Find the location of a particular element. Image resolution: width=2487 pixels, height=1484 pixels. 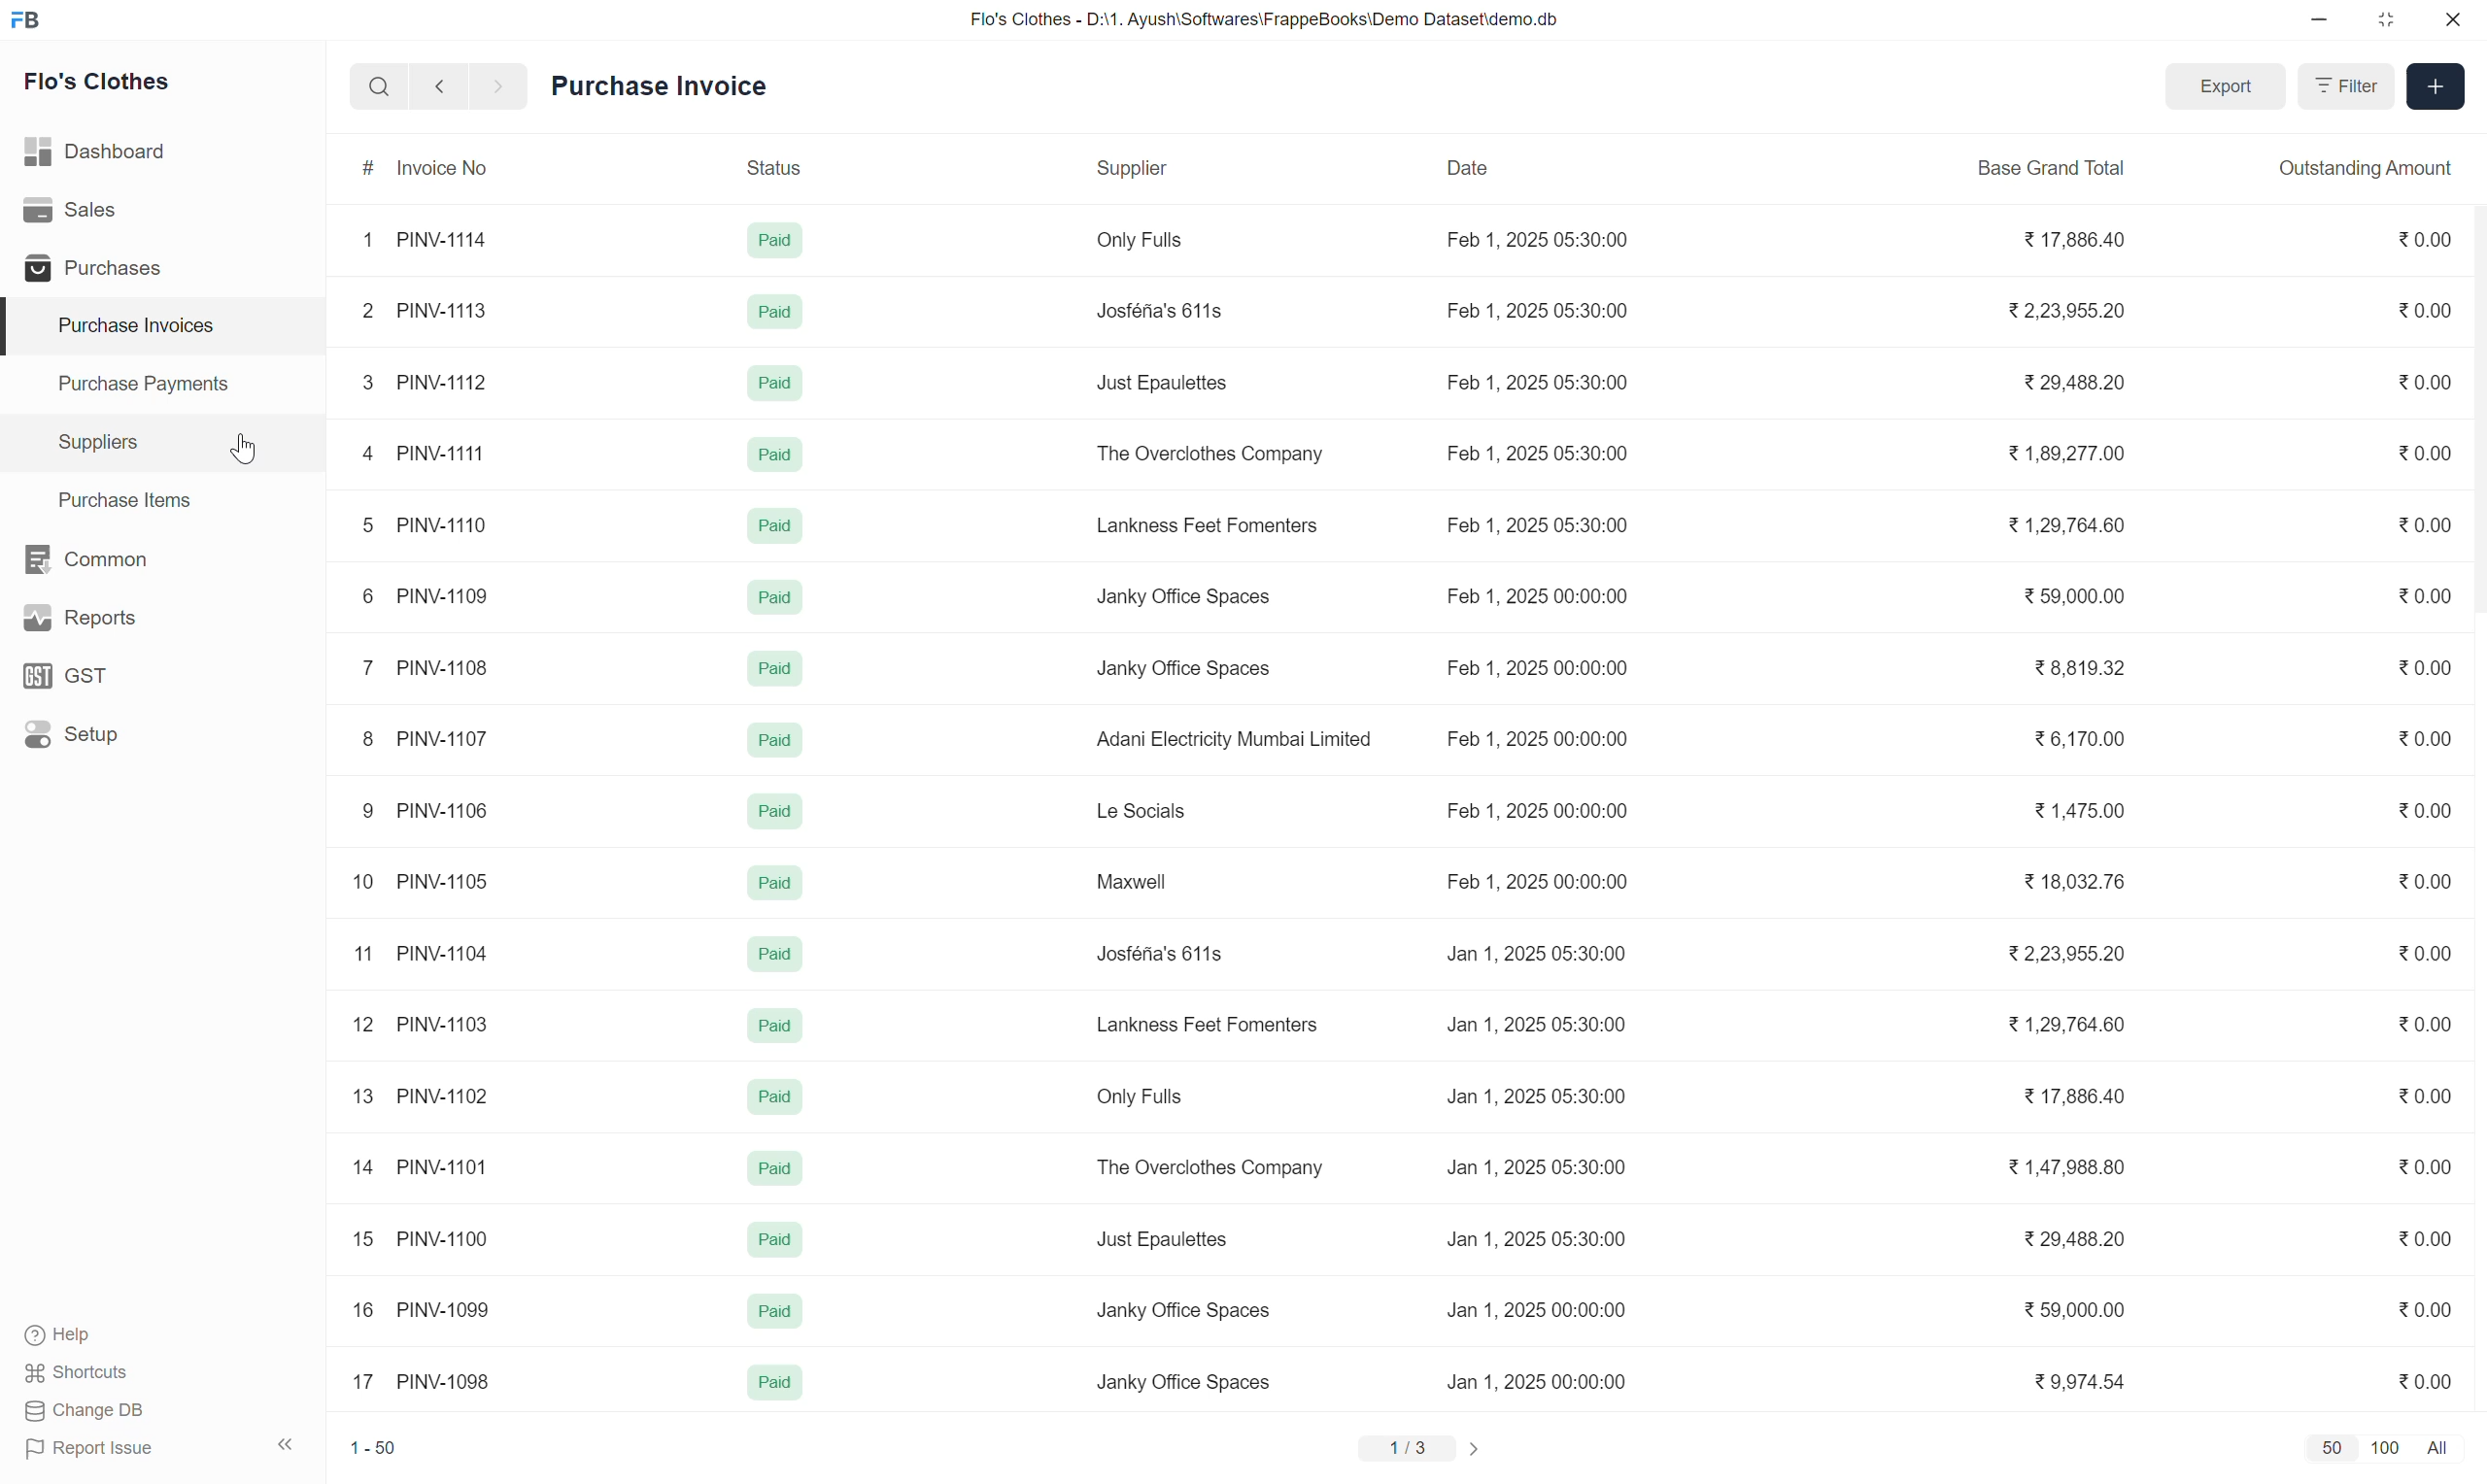

59,000.00 is located at coordinates (2075, 597).